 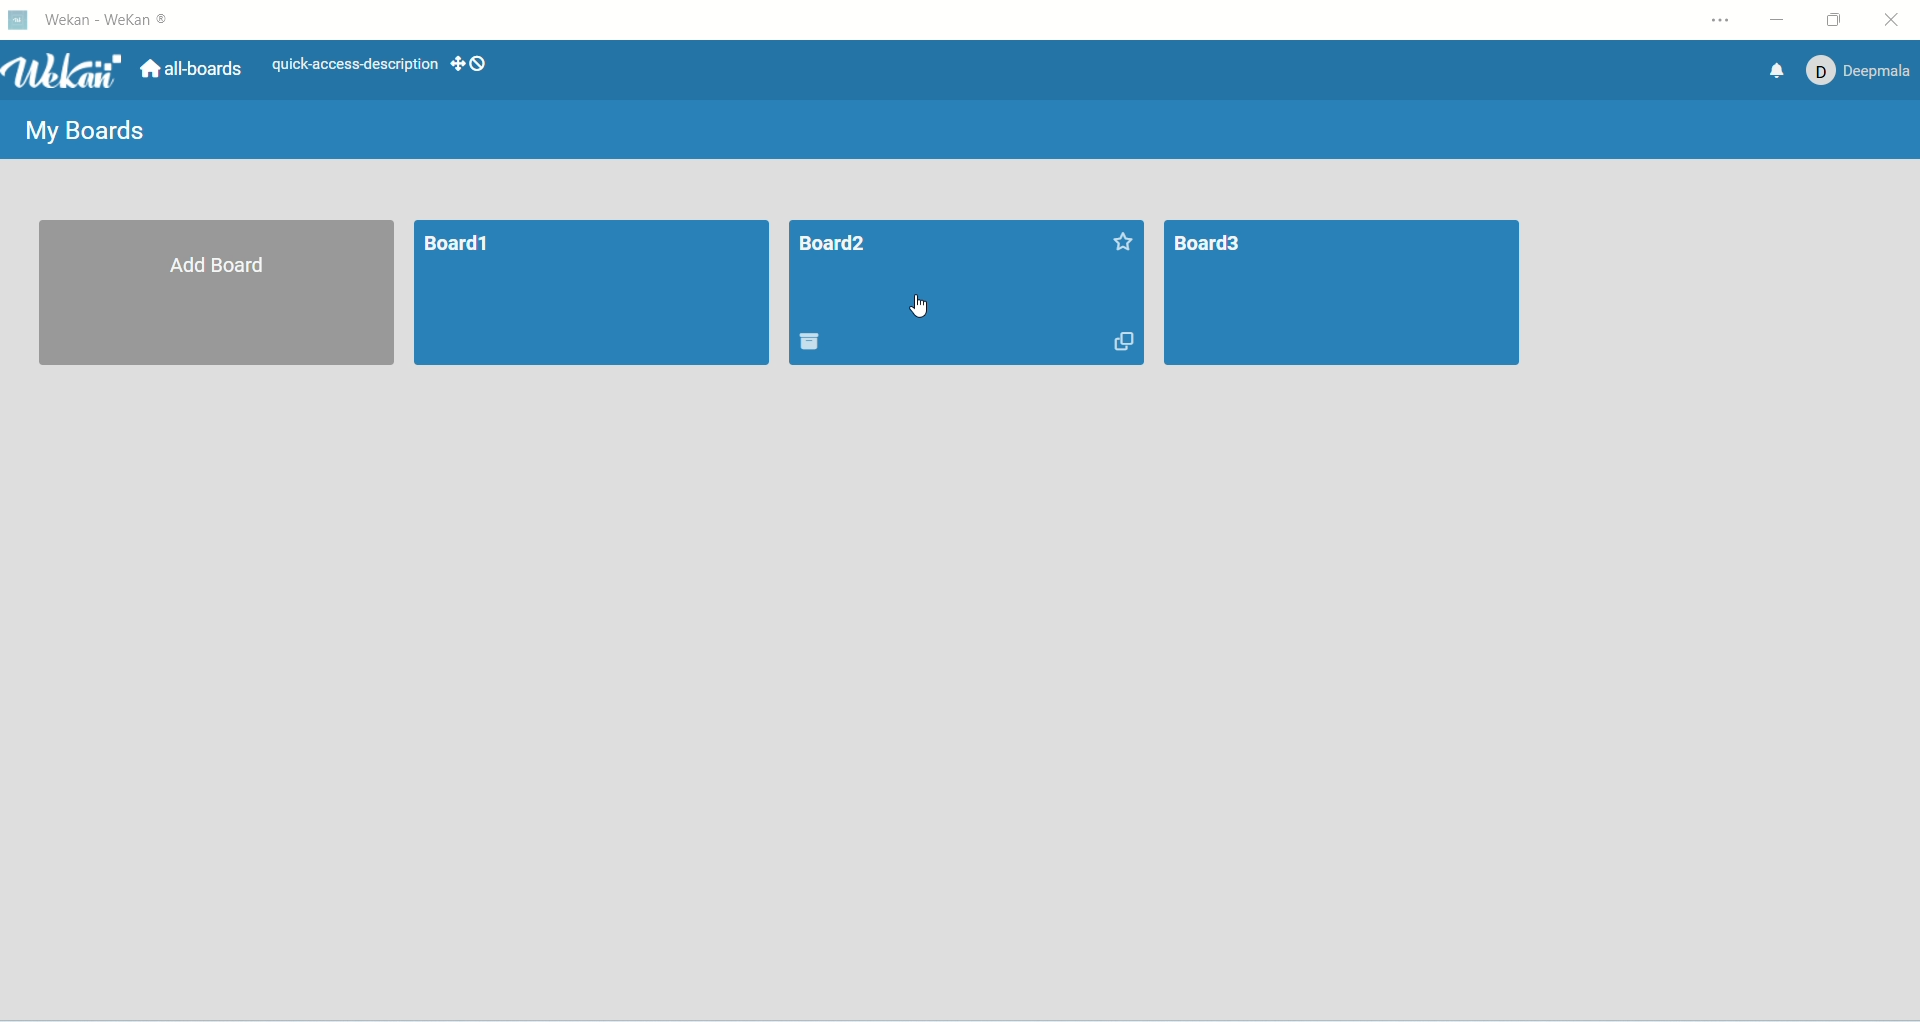 I want to click on notification, so click(x=1772, y=74).